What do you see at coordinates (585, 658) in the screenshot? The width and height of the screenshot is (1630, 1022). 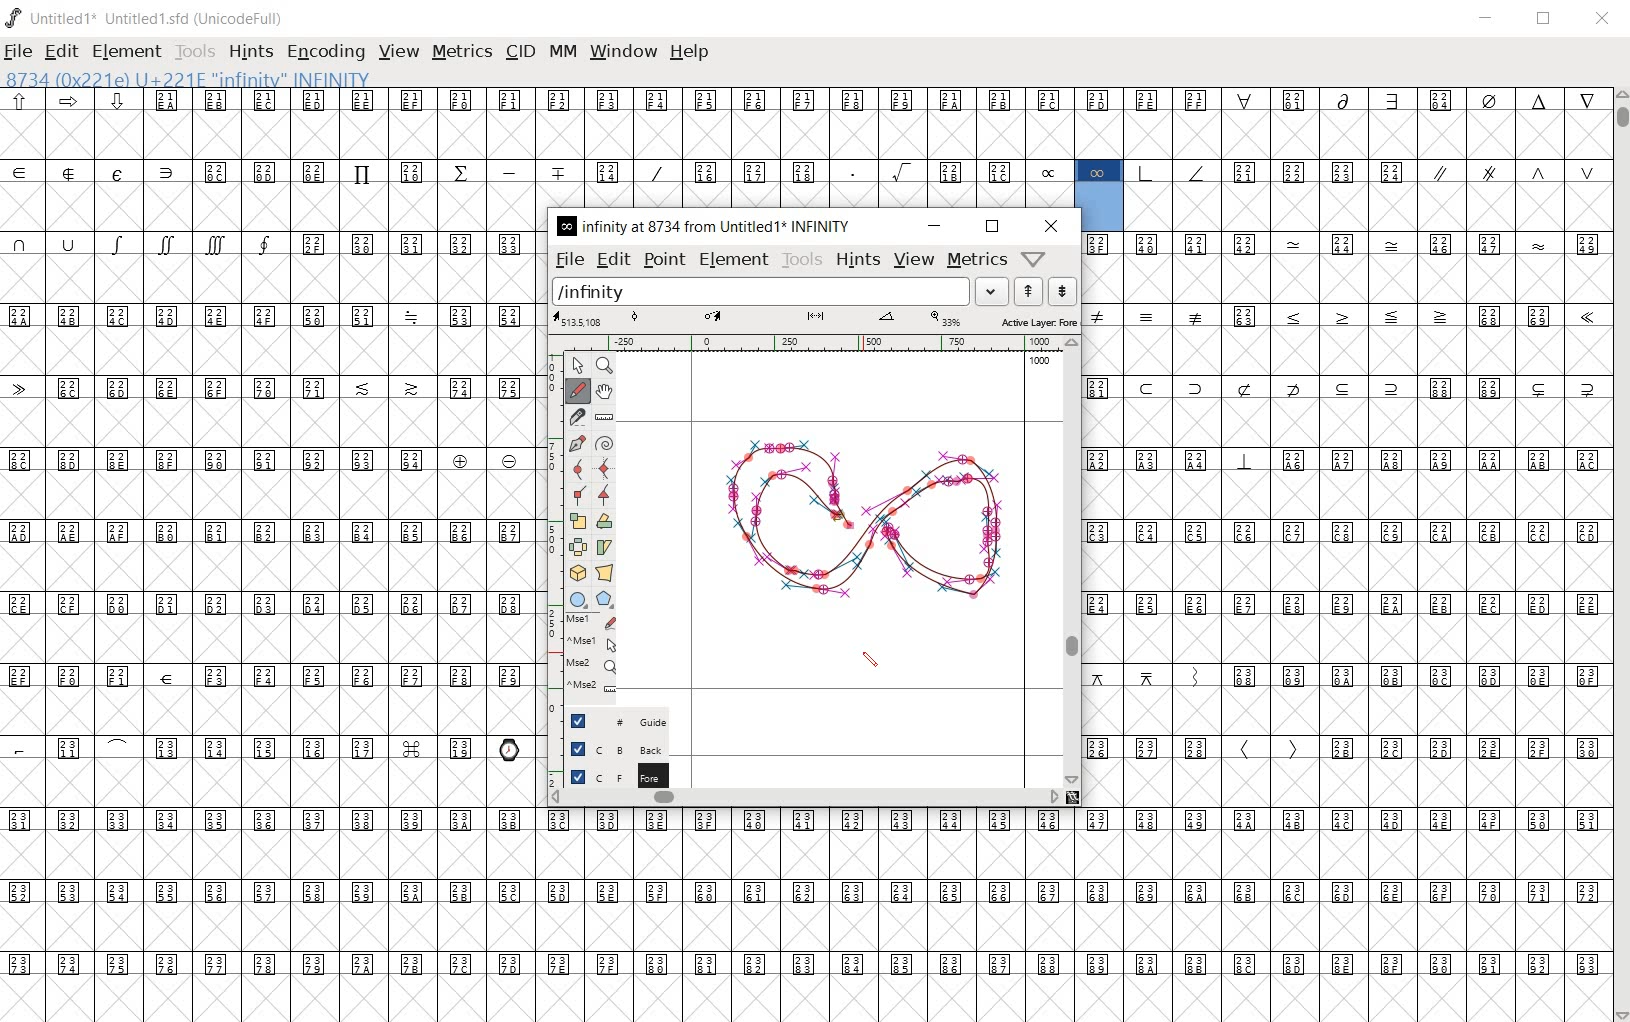 I see `mse1 mse1 mse2 mse2` at bounding box center [585, 658].